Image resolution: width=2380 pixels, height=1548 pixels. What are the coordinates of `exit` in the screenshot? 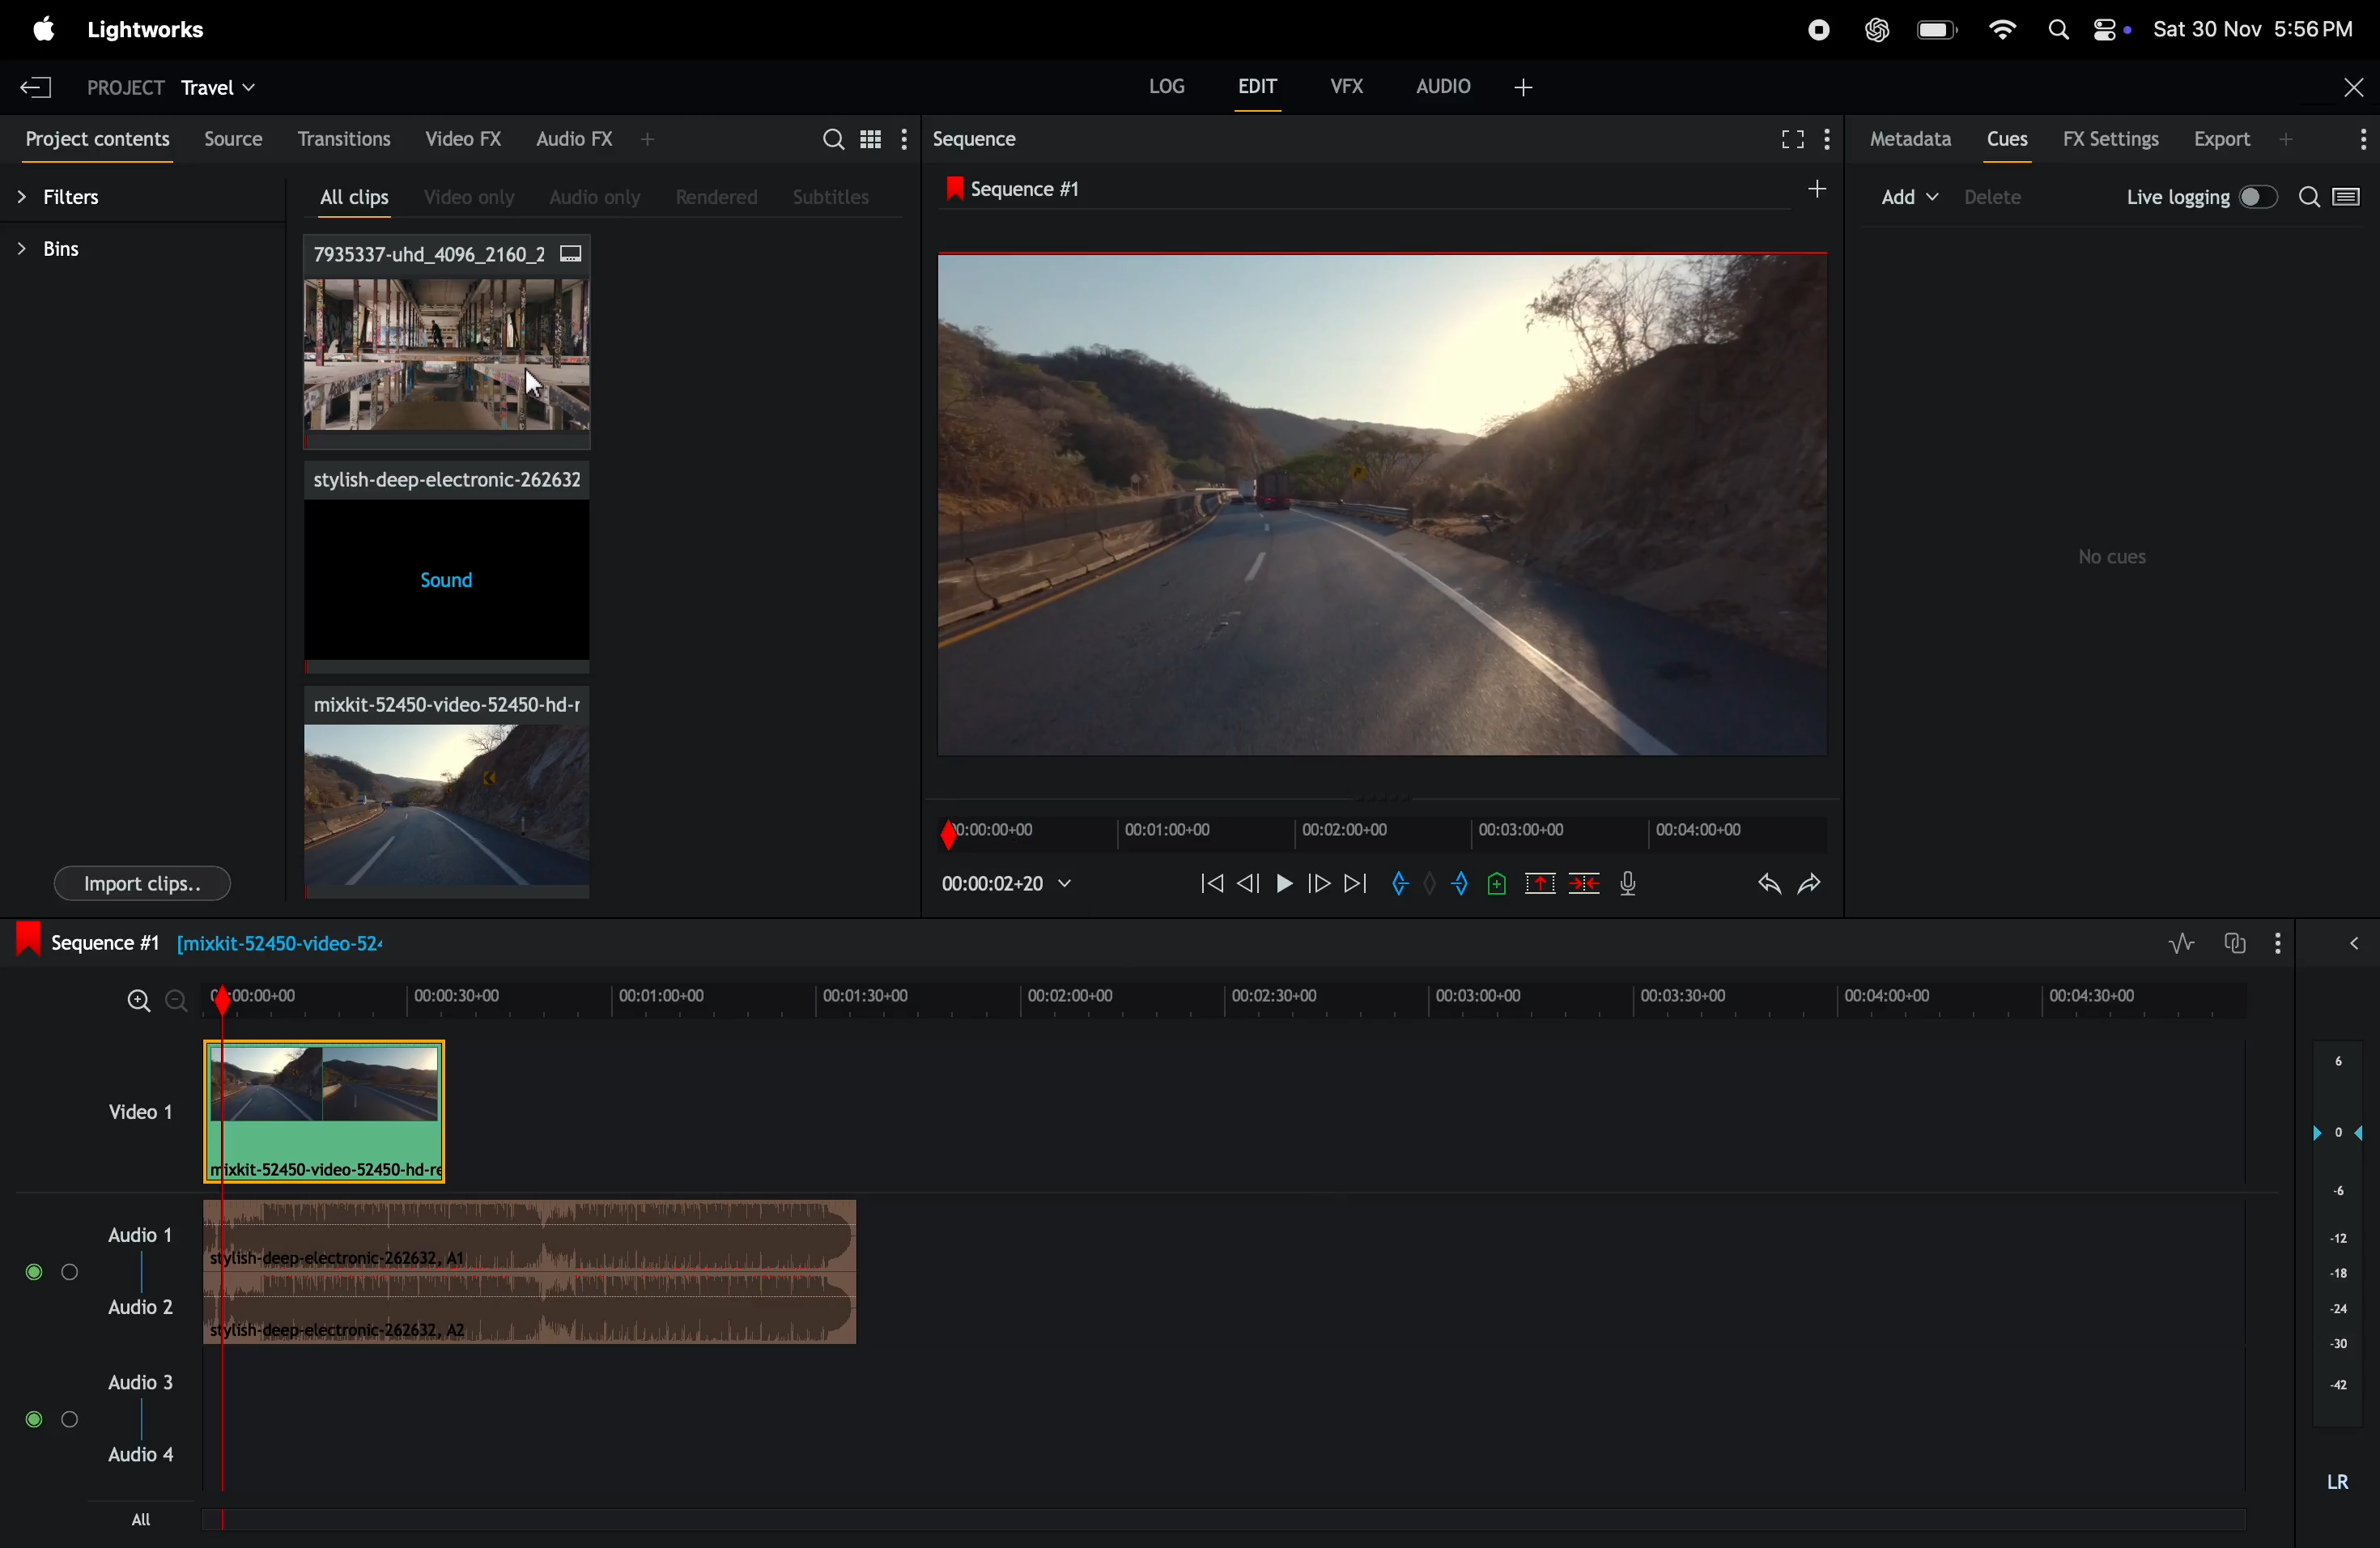 It's located at (36, 87).